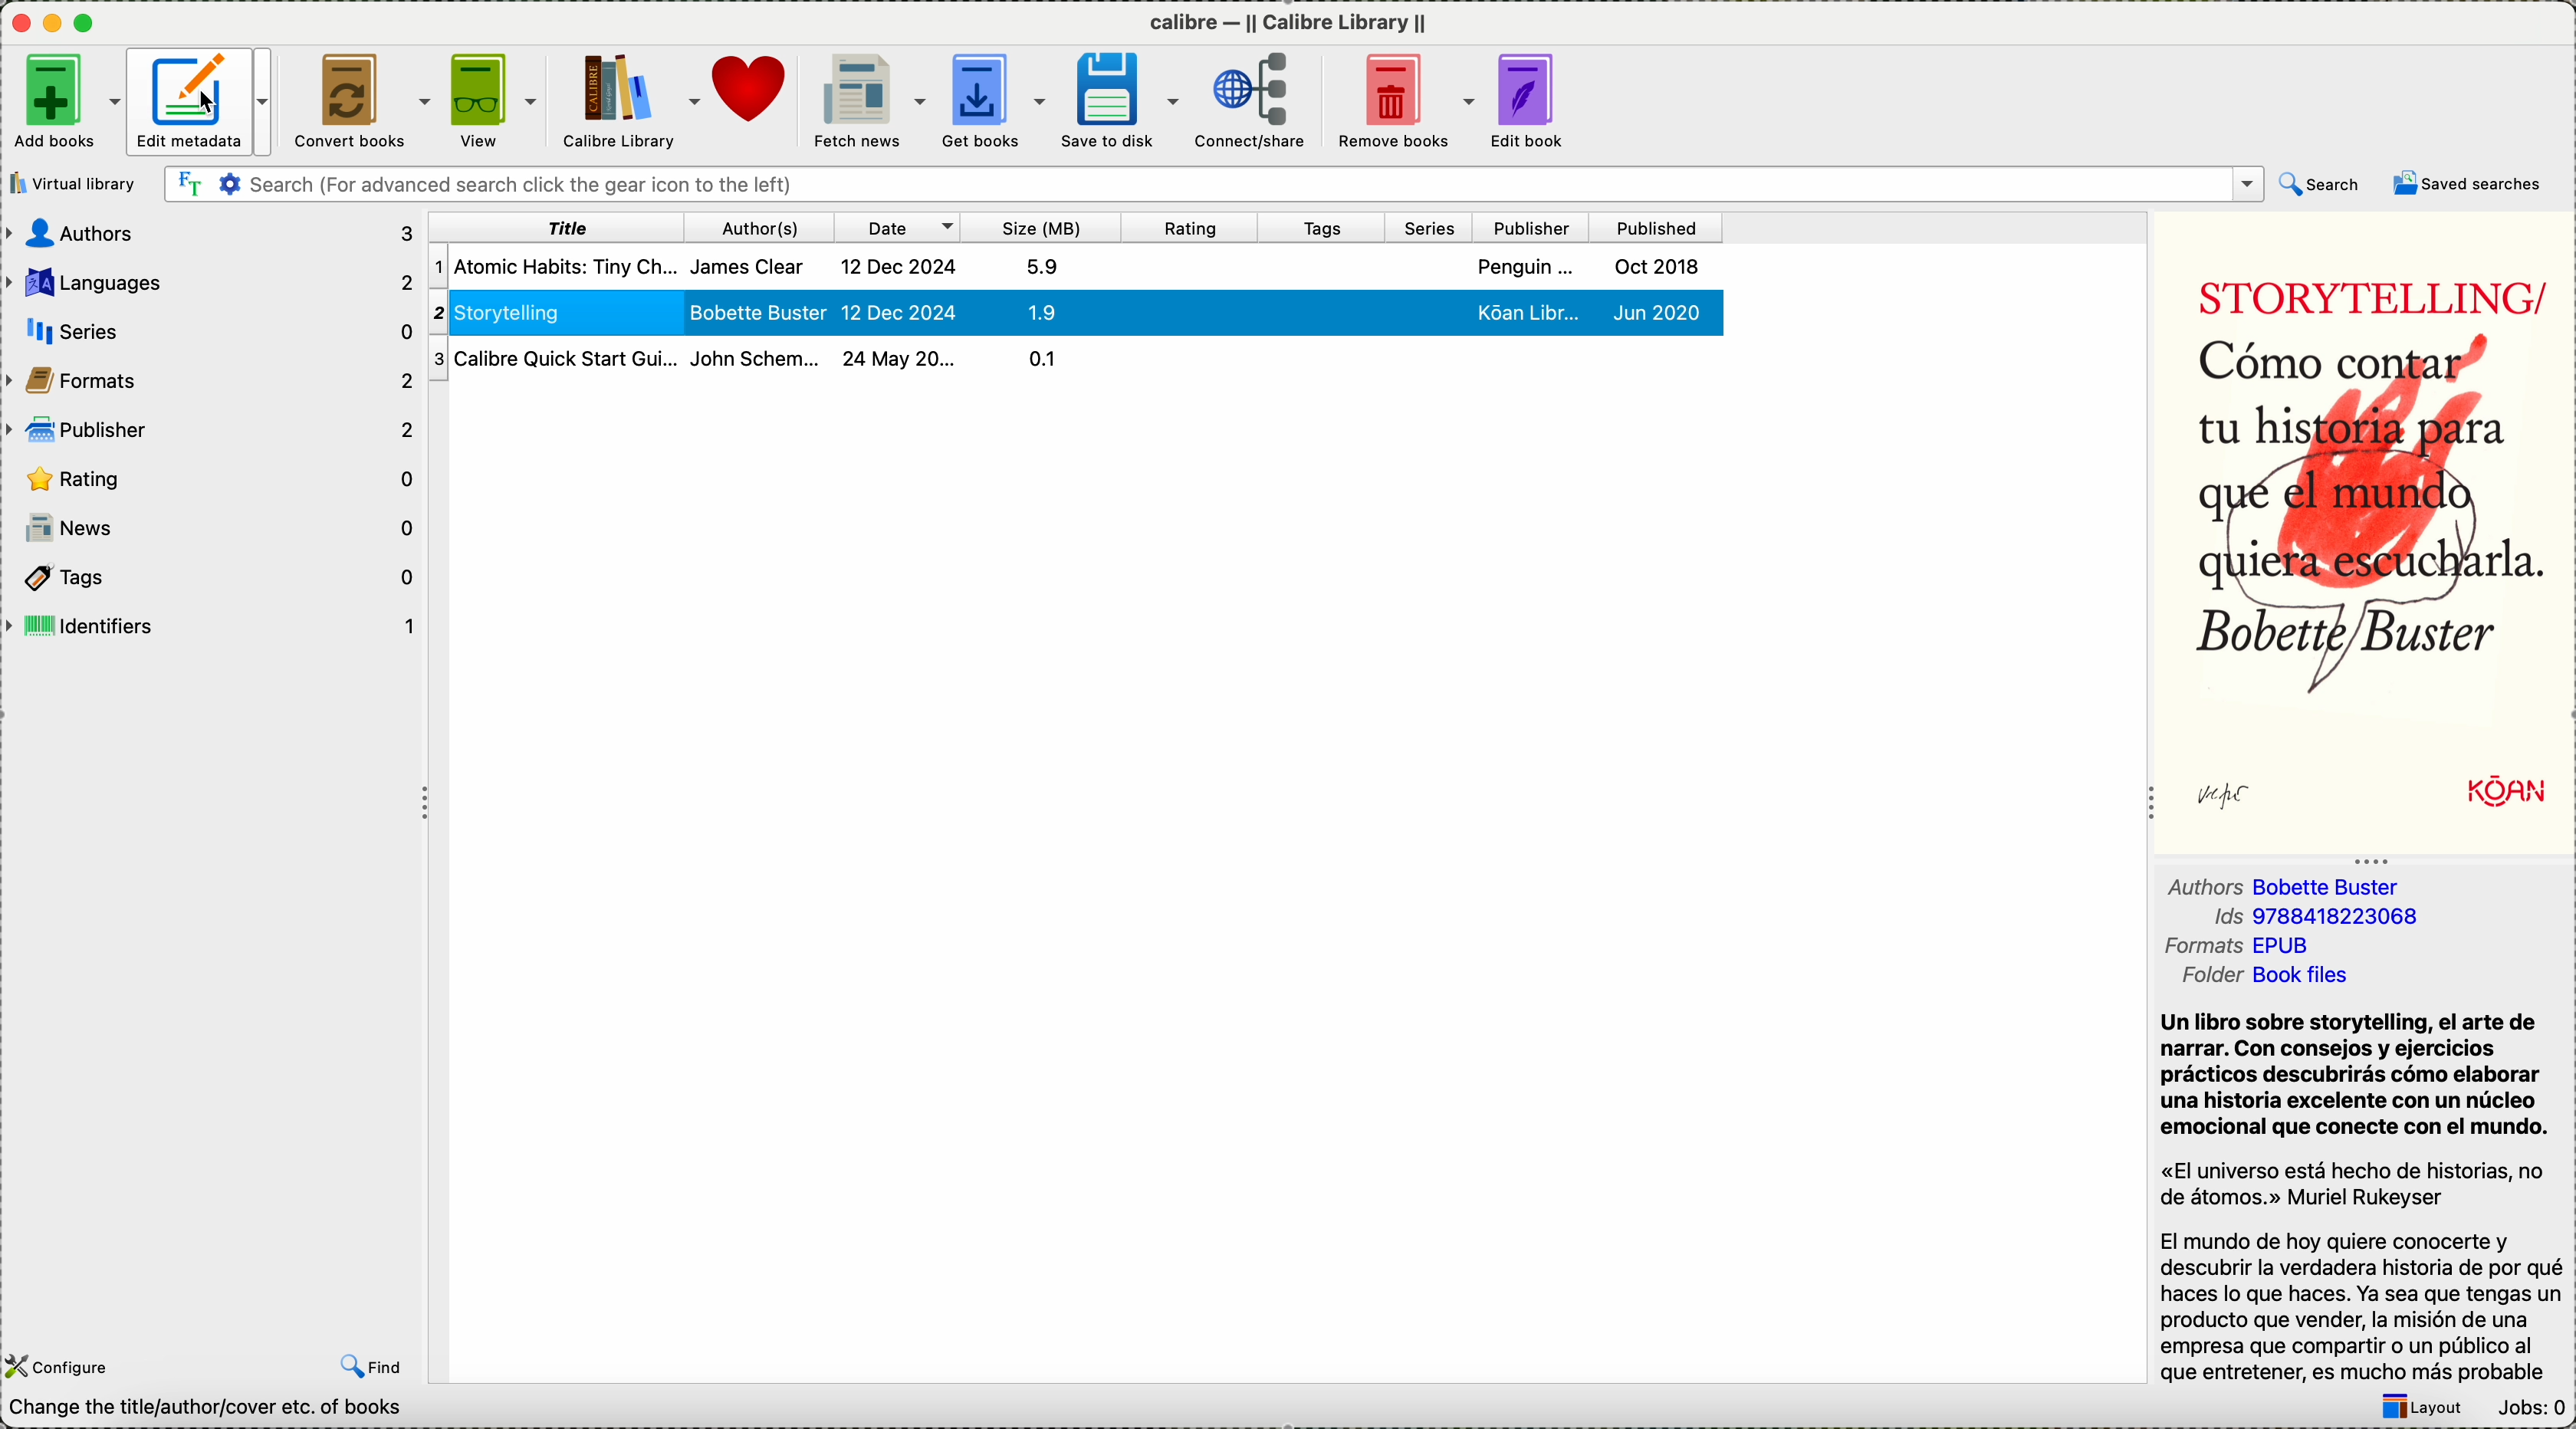  I want to click on search, so click(2321, 186).